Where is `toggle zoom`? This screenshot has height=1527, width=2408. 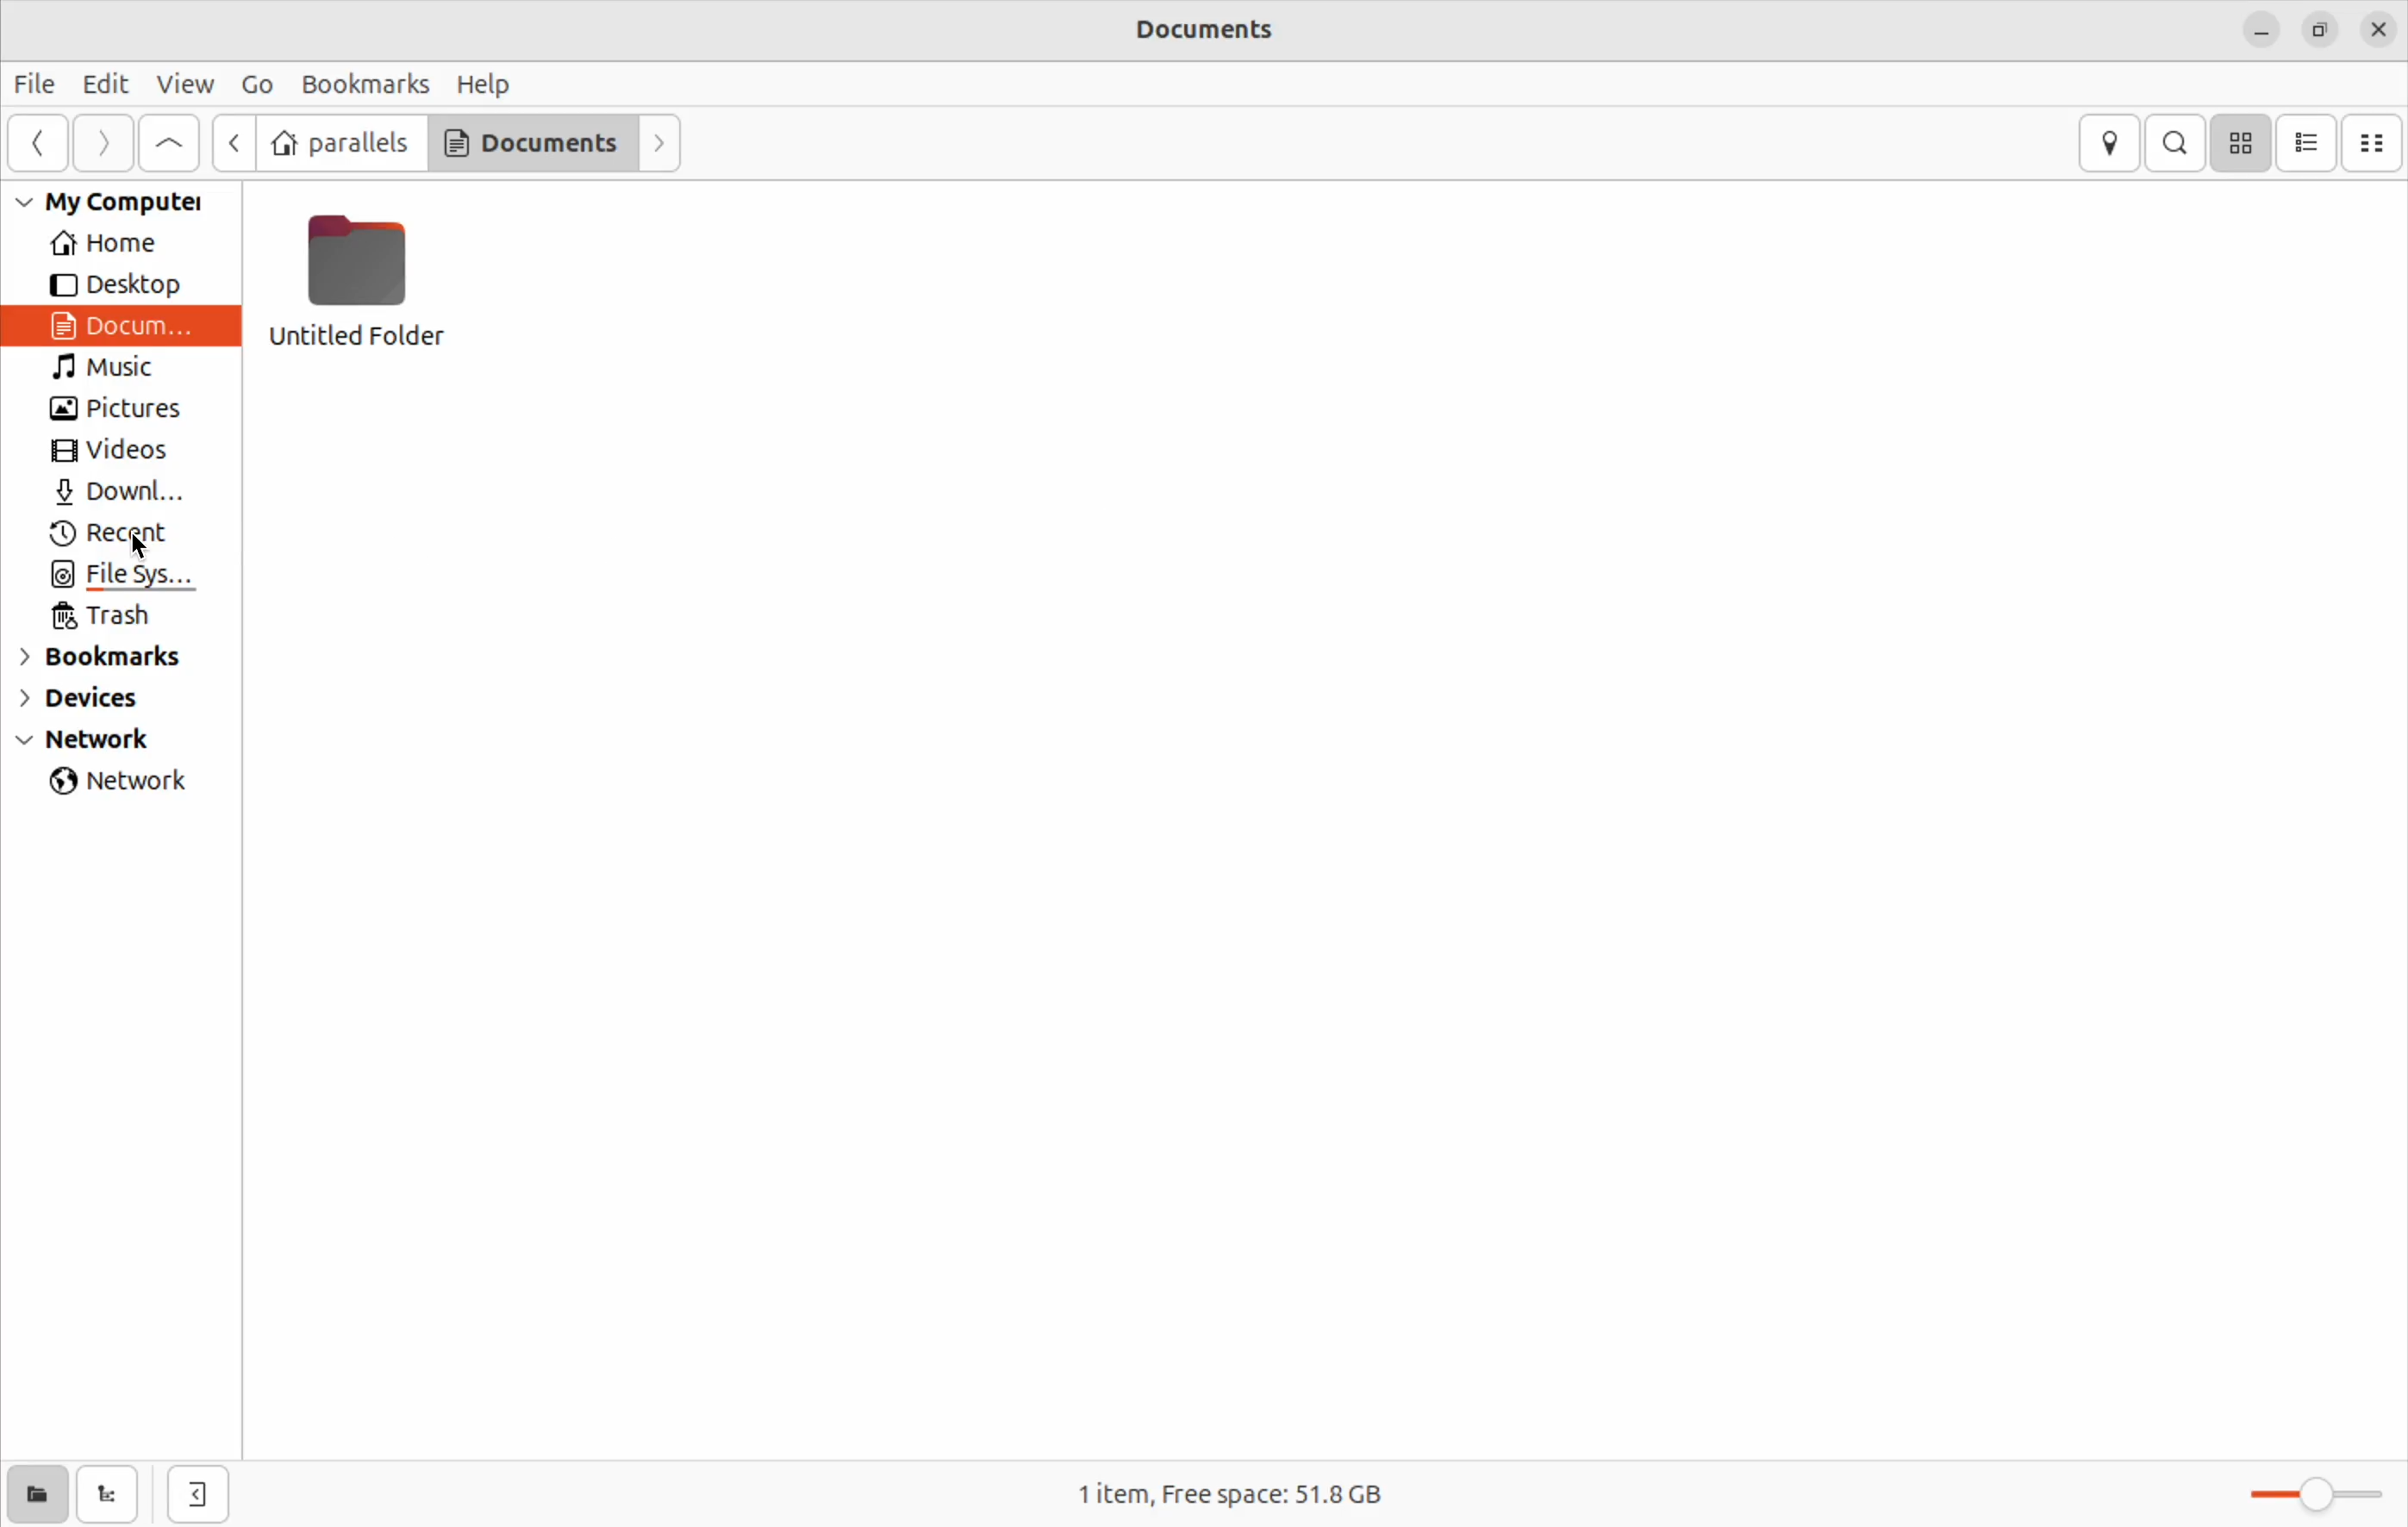 toggle zoom is located at coordinates (2297, 1489).